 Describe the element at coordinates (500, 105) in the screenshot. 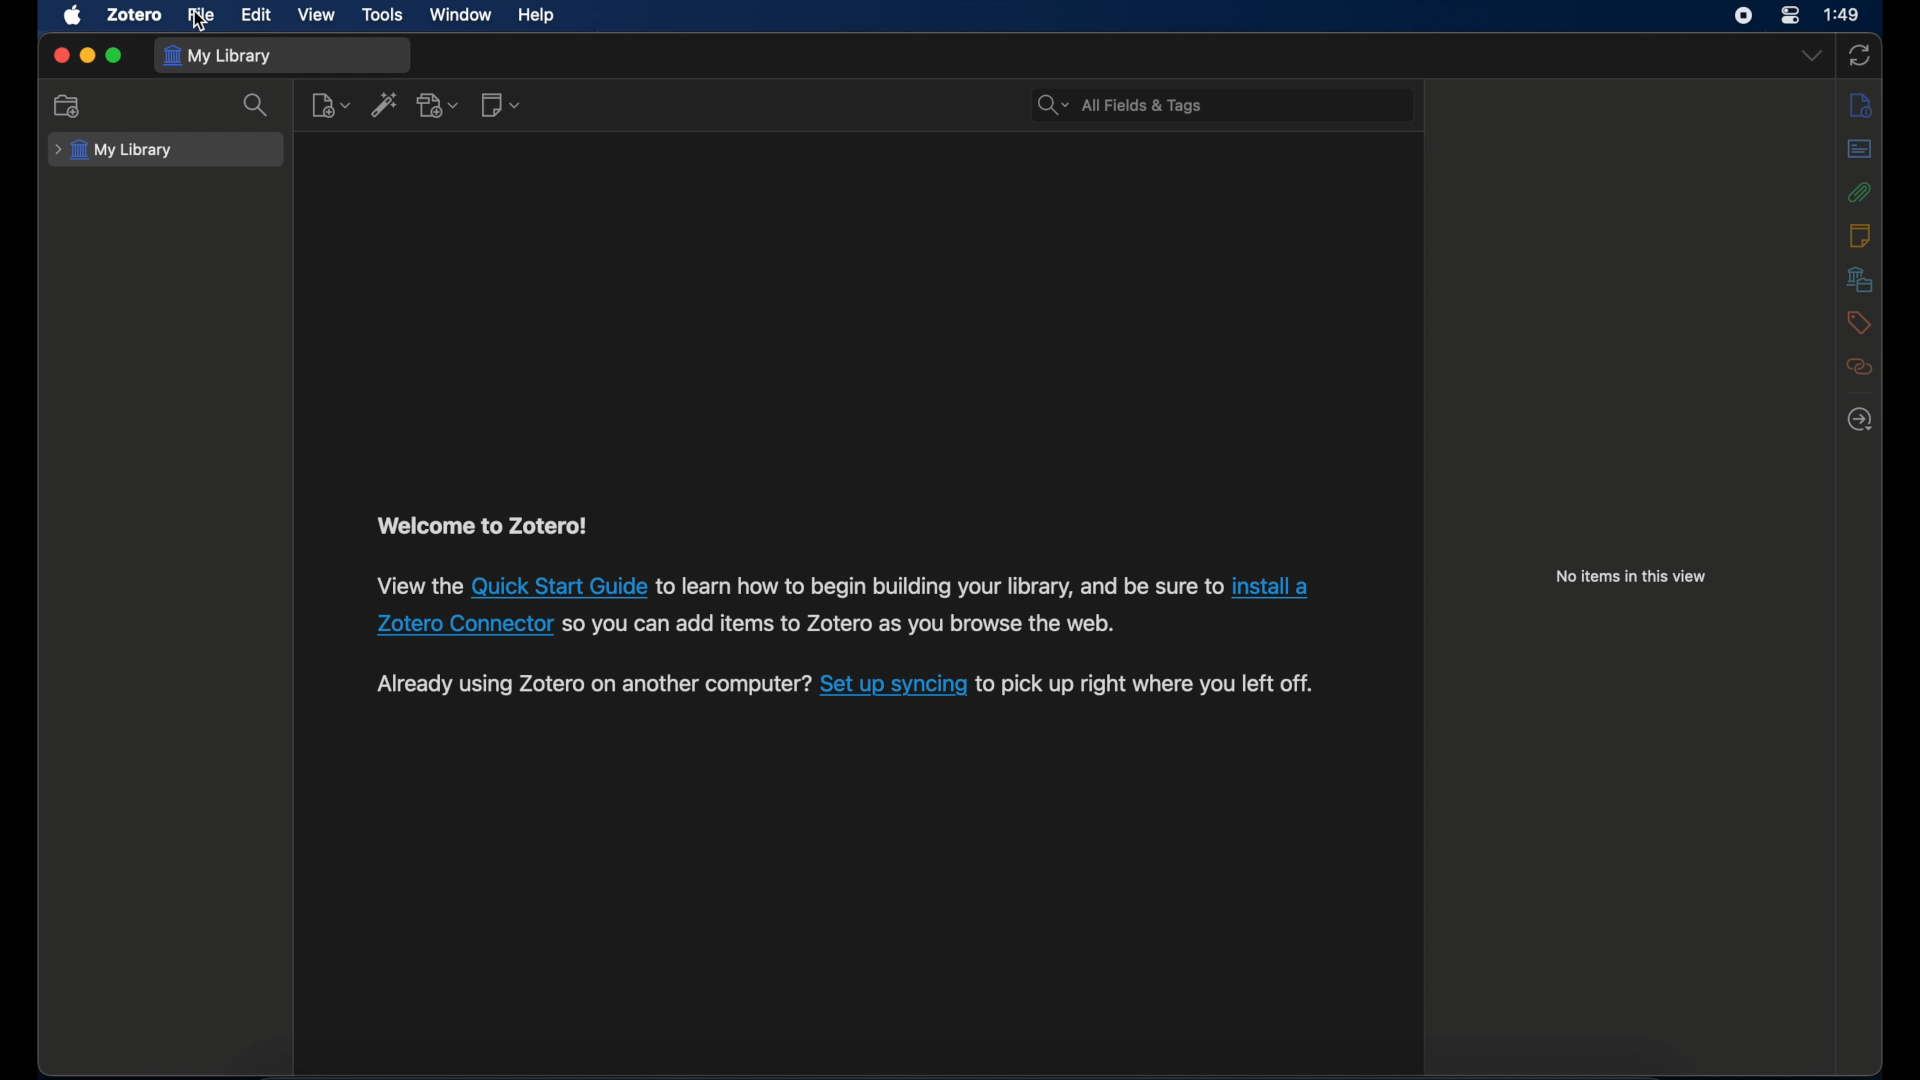

I see `new note` at that location.